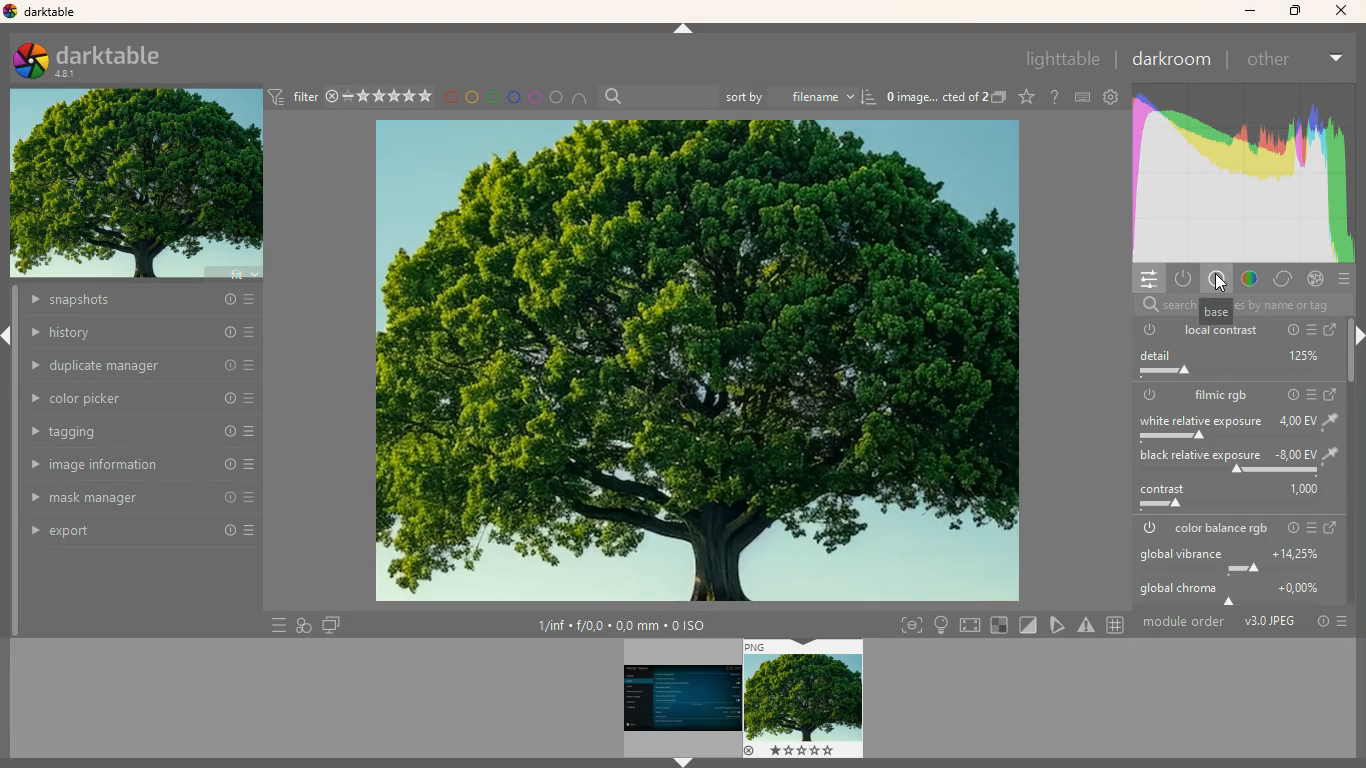  Describe the element at coordinates (1291, 329) in the screenshot. I see `info` at that location.